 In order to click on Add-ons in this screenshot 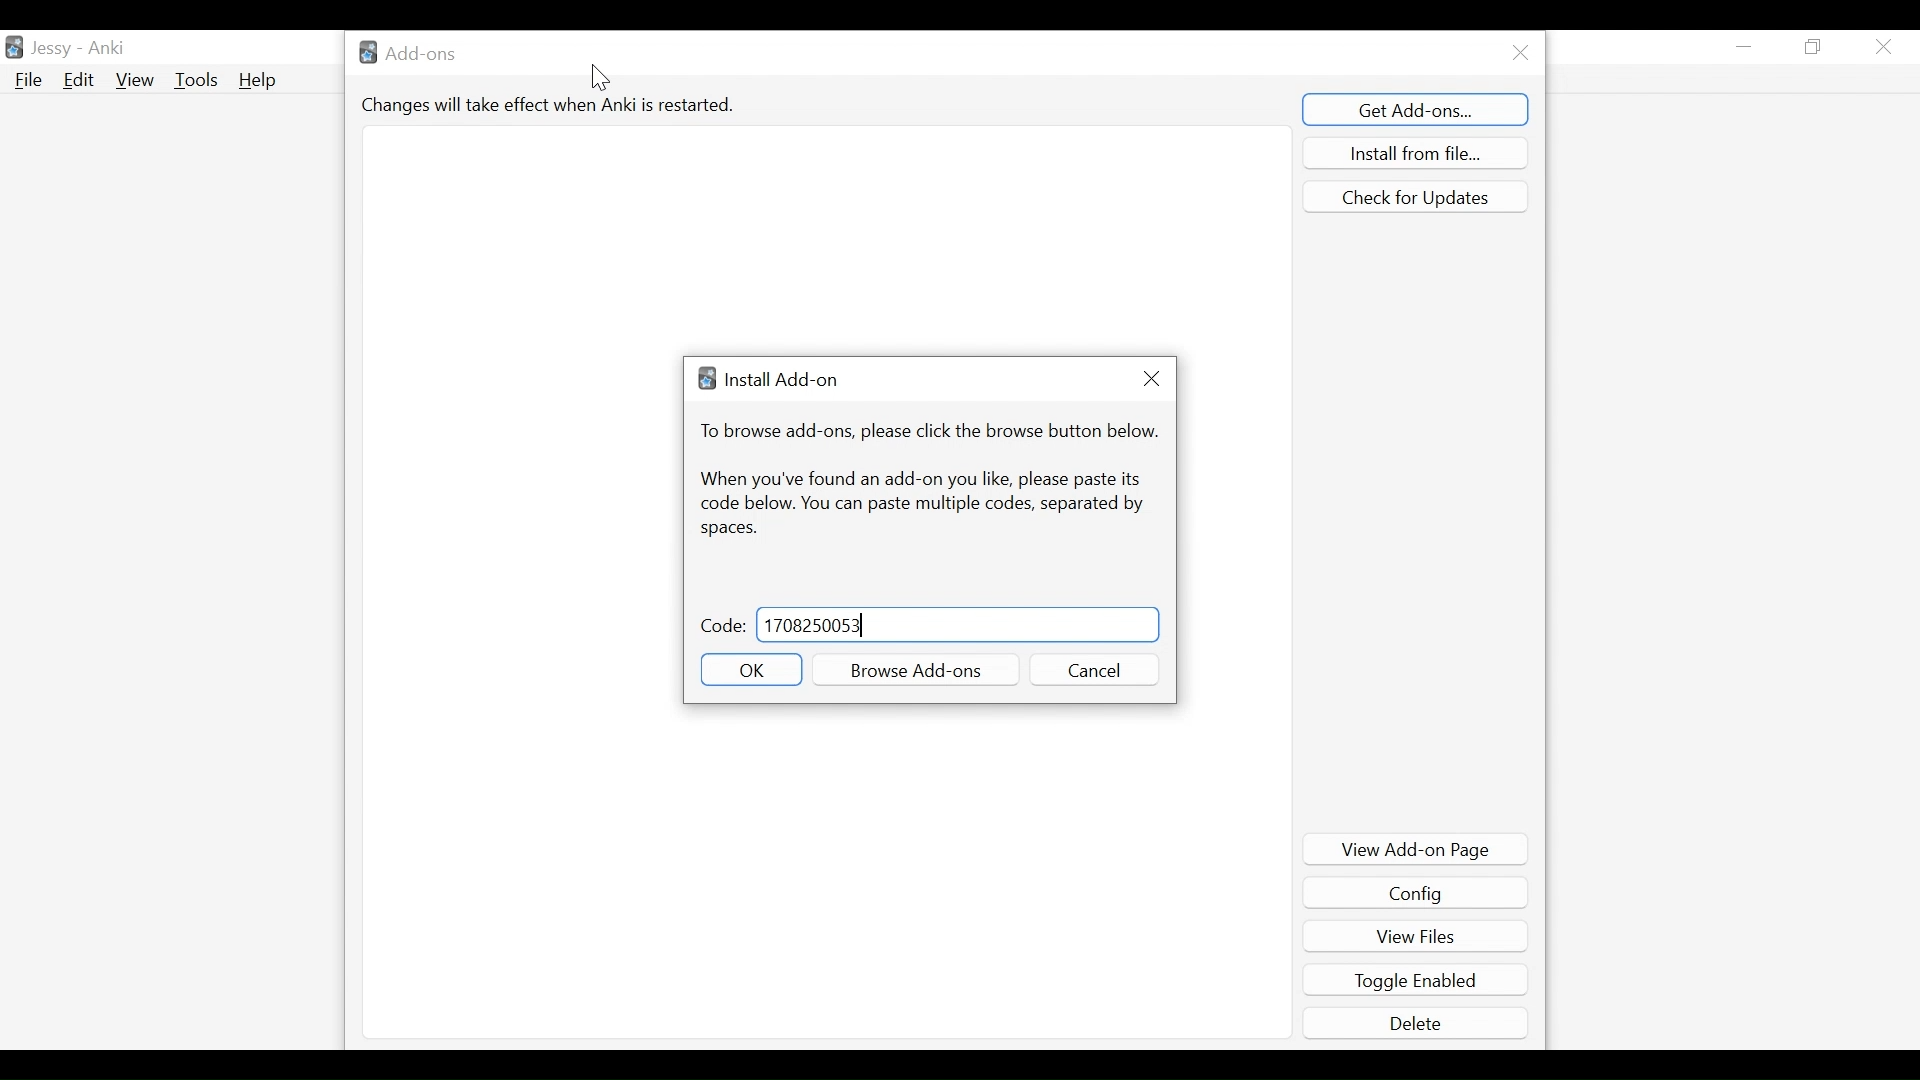, I will do `click(413, 51)`.